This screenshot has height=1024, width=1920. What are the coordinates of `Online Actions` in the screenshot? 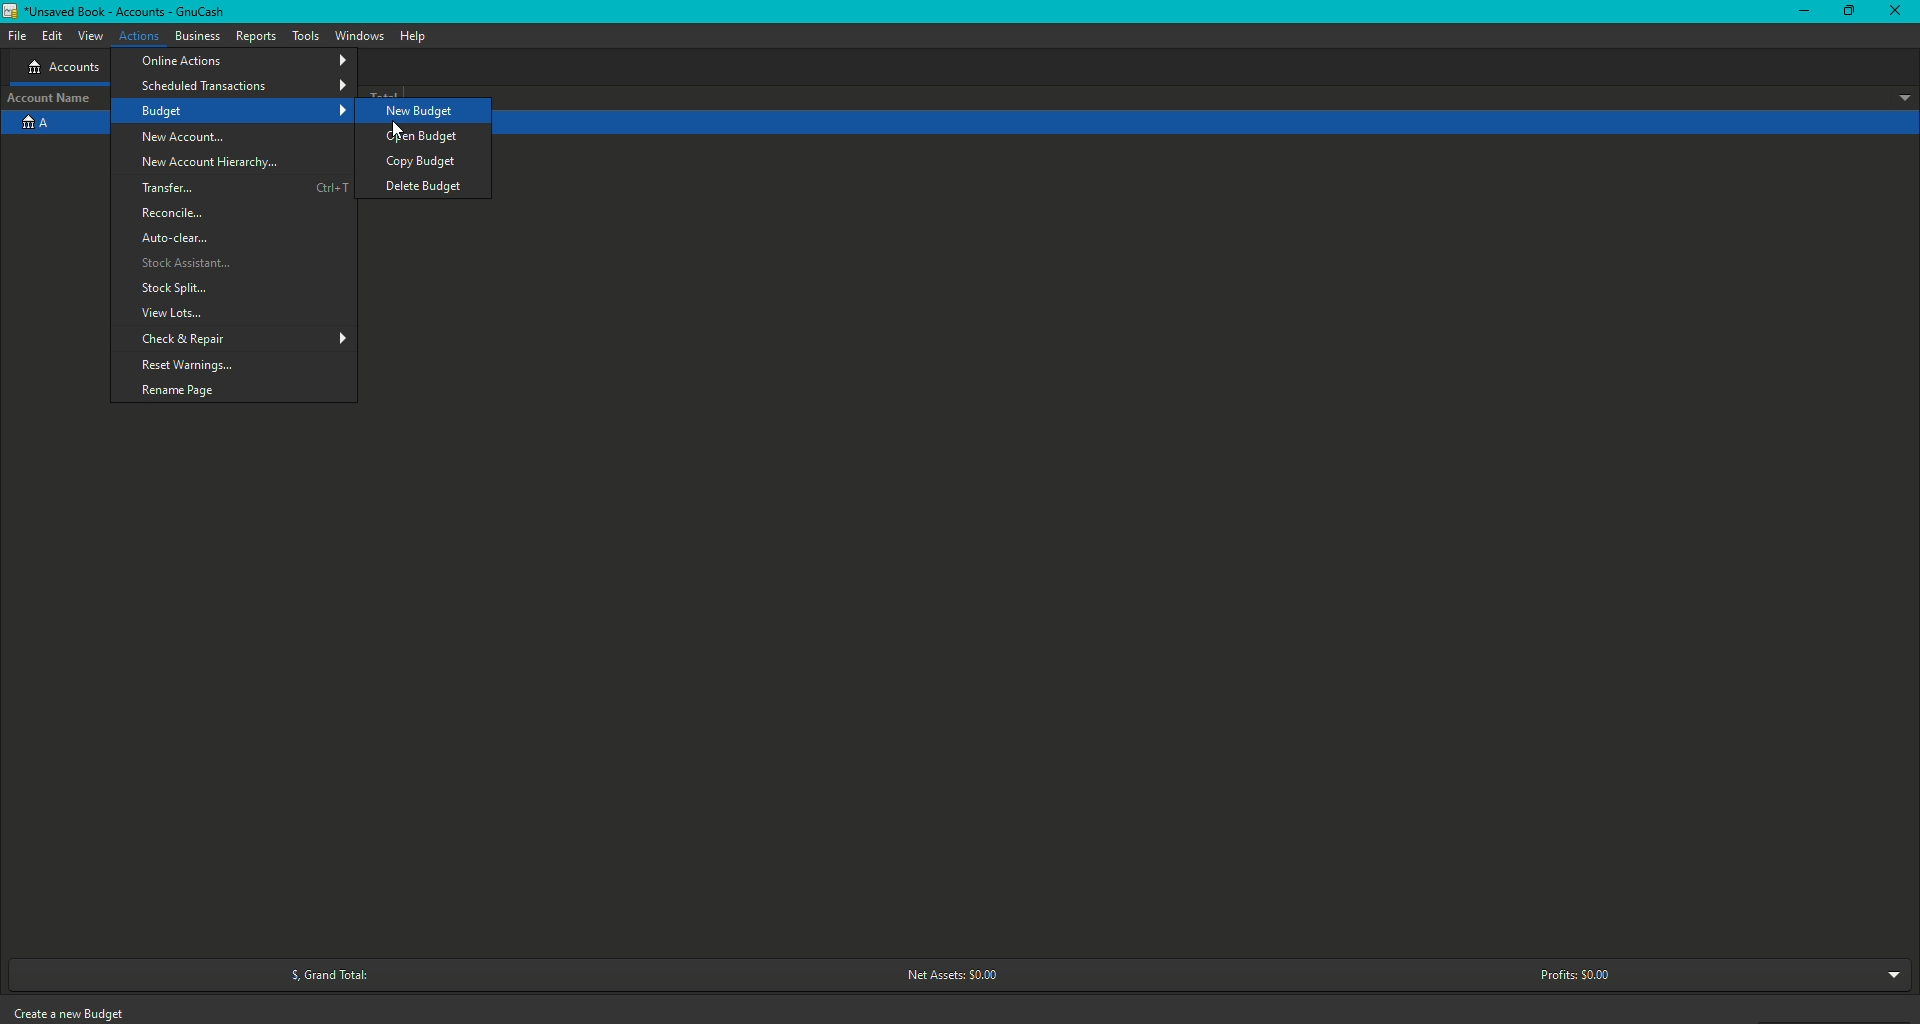 It's located at (244, 61).